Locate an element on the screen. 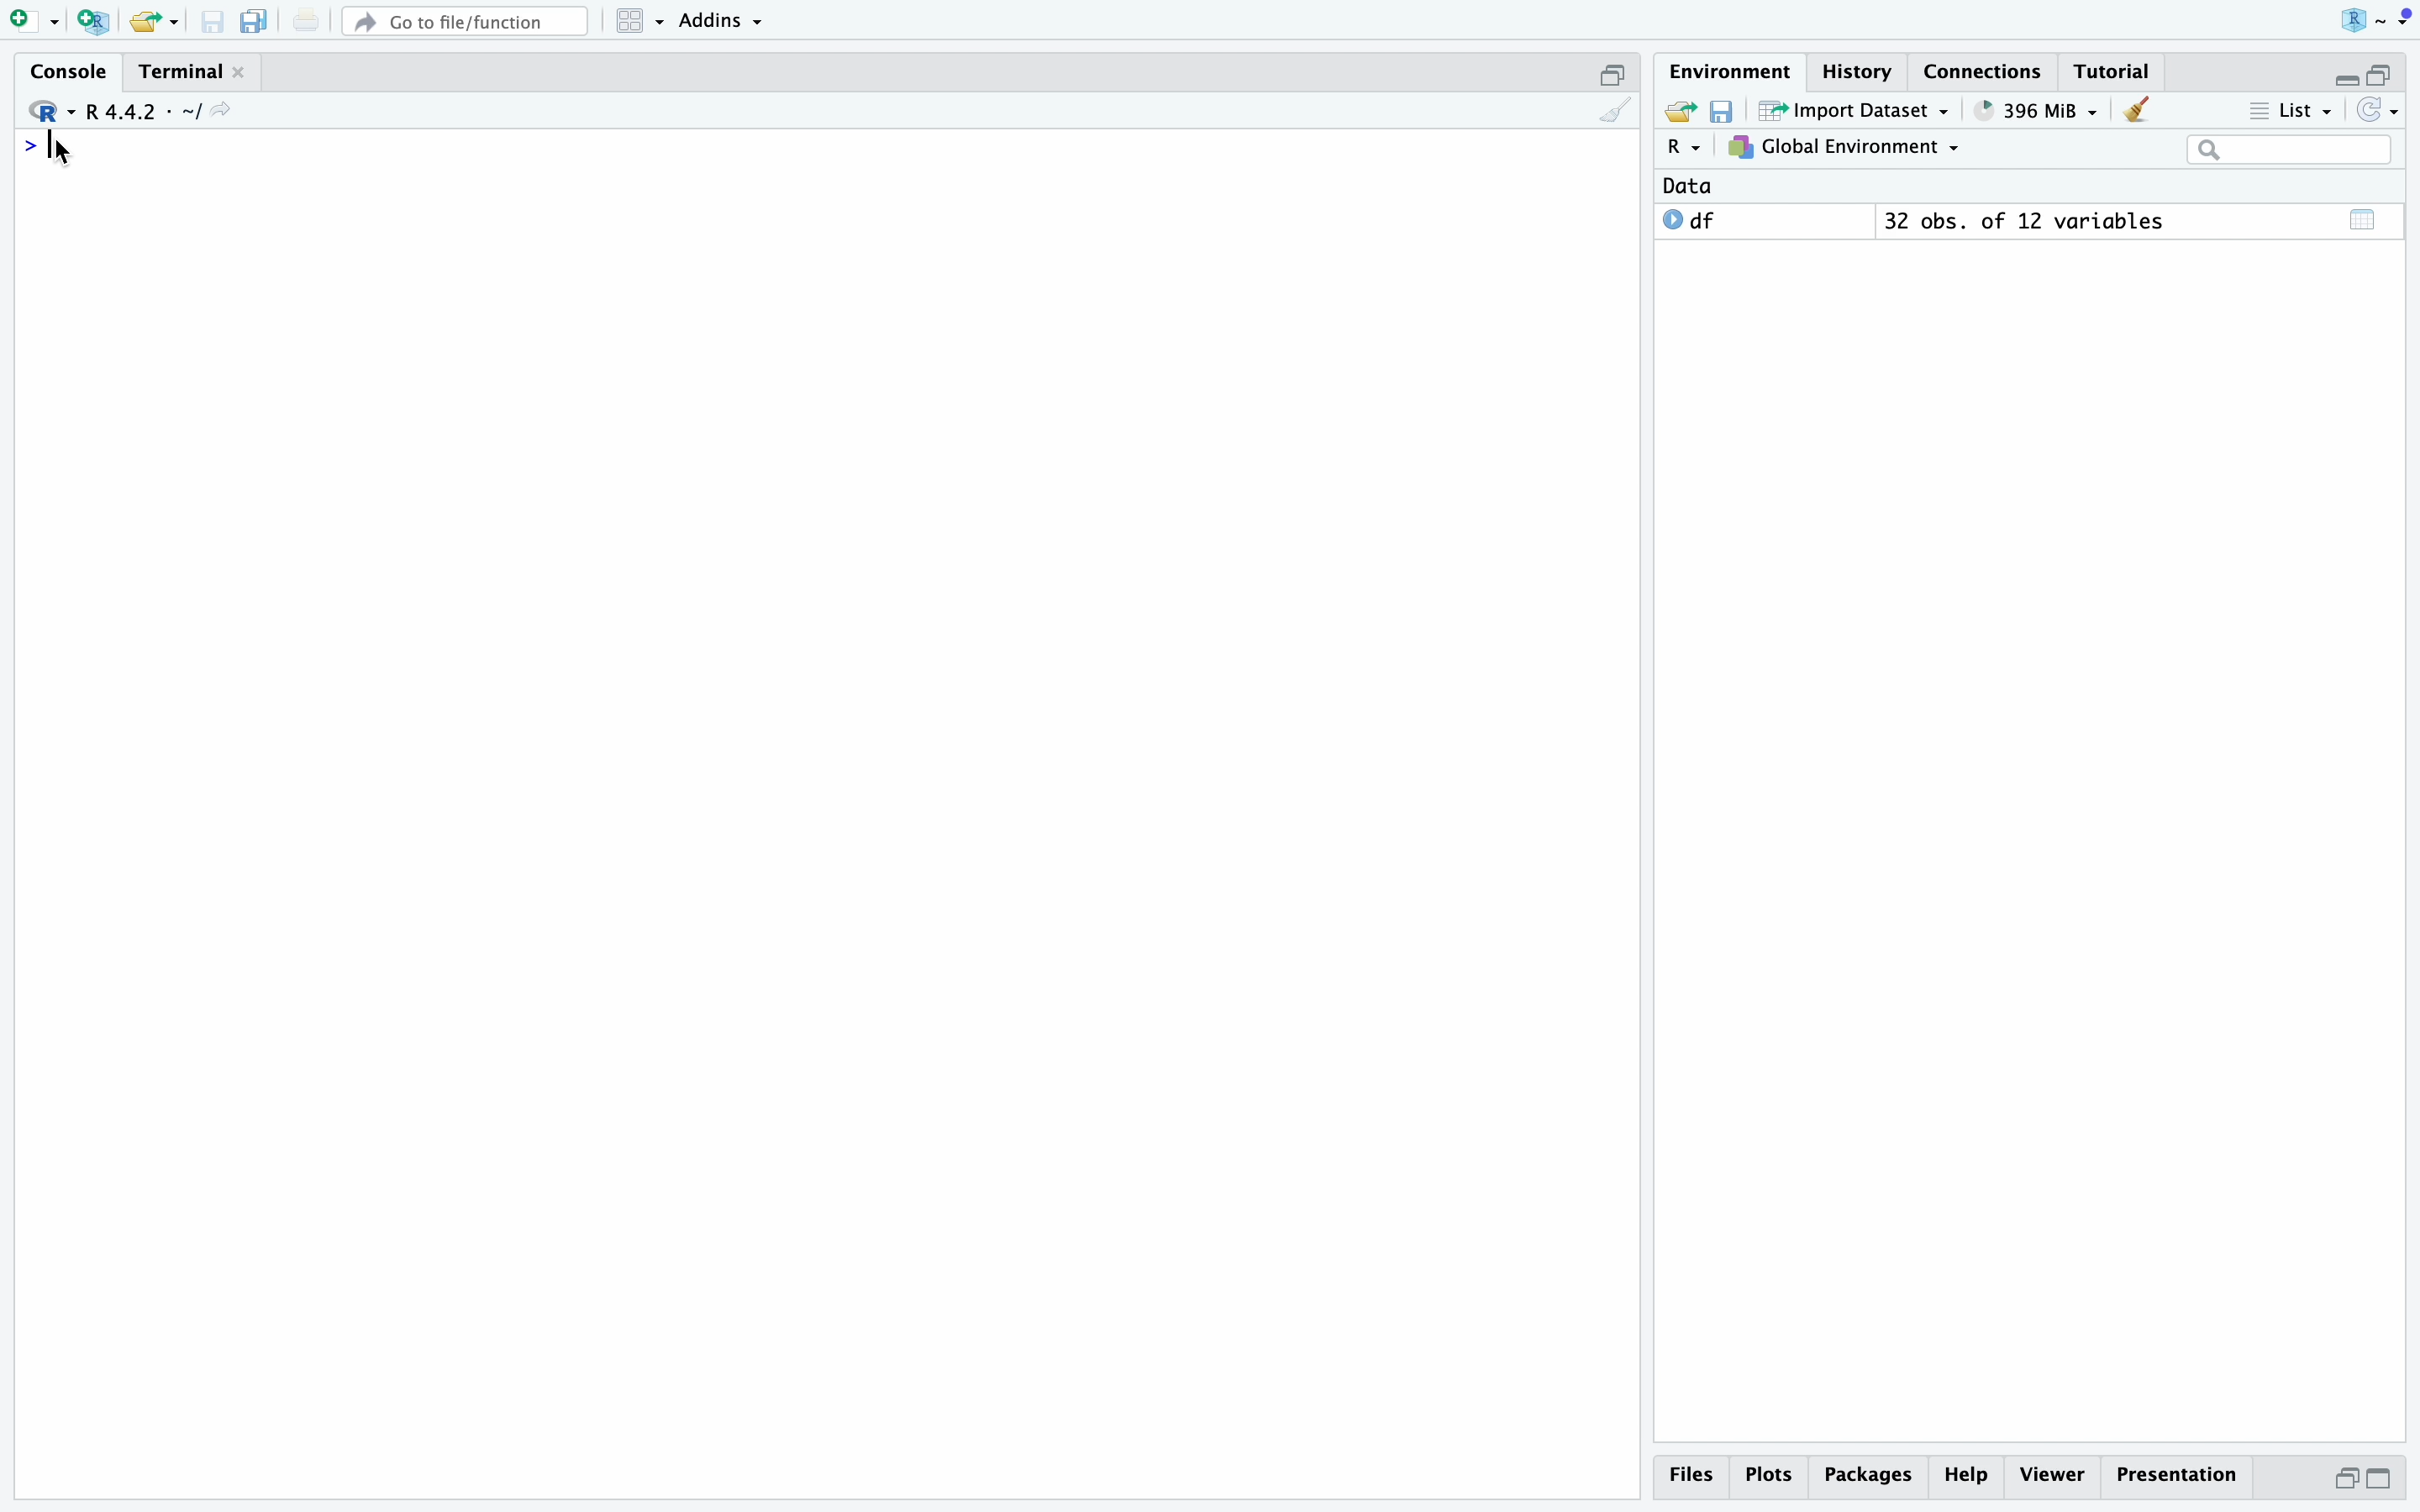 Image resolution: width=2420 pixels, height=1512 pixels. console is located at coordinates (73, 70).